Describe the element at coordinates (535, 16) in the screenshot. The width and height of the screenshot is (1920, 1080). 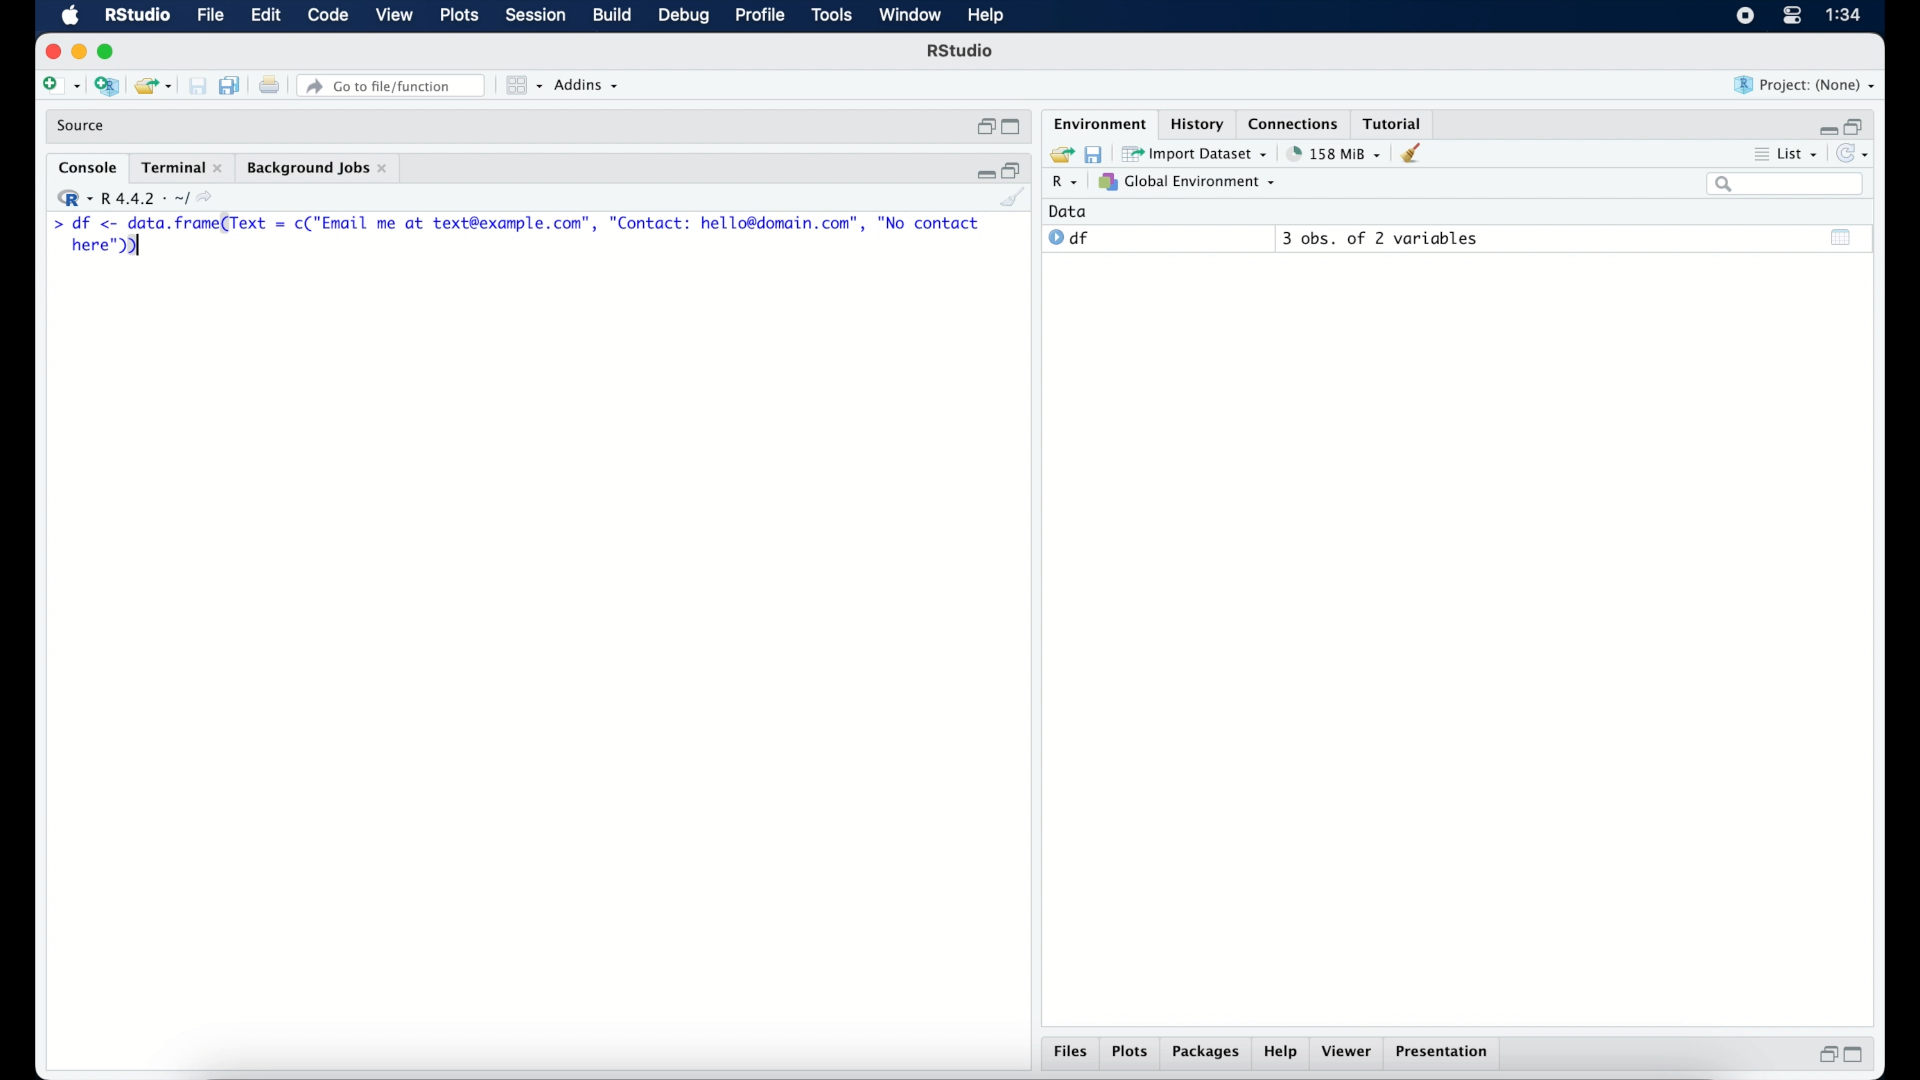
I see `session` at that location.